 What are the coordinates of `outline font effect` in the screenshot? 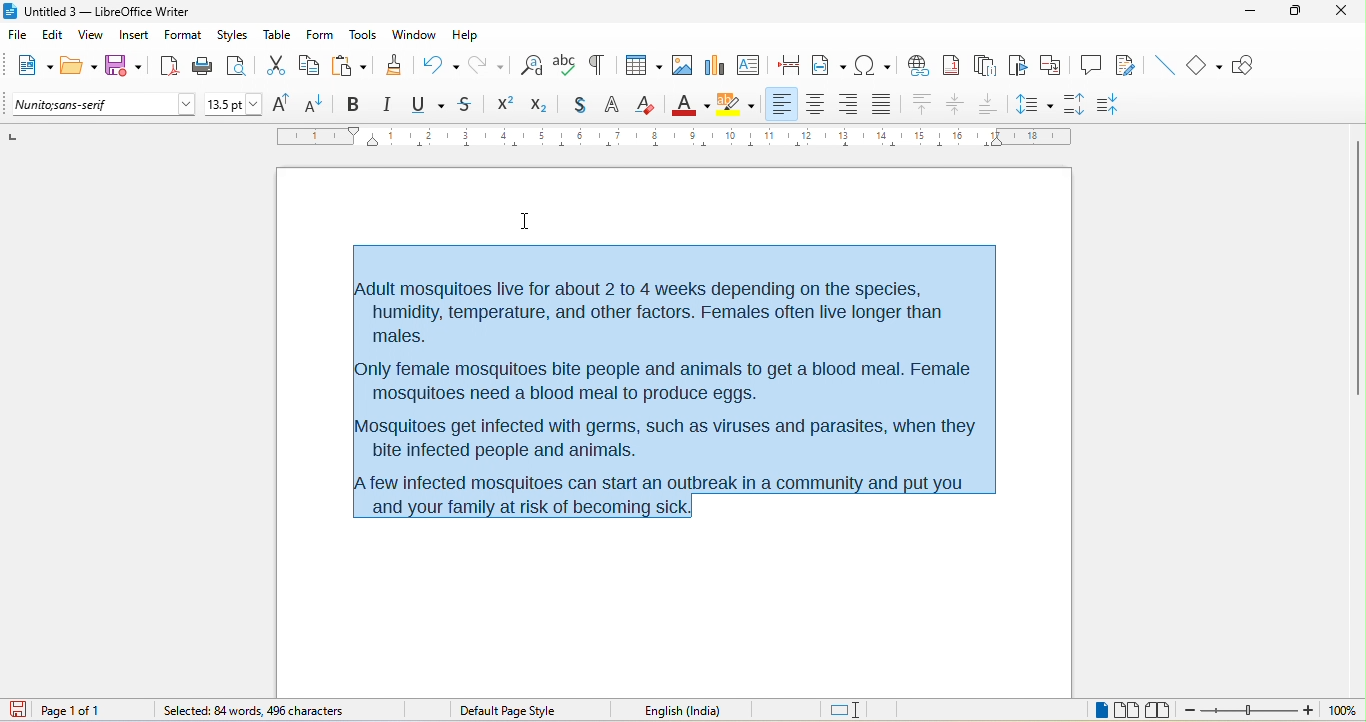 It's located at (613, 106).